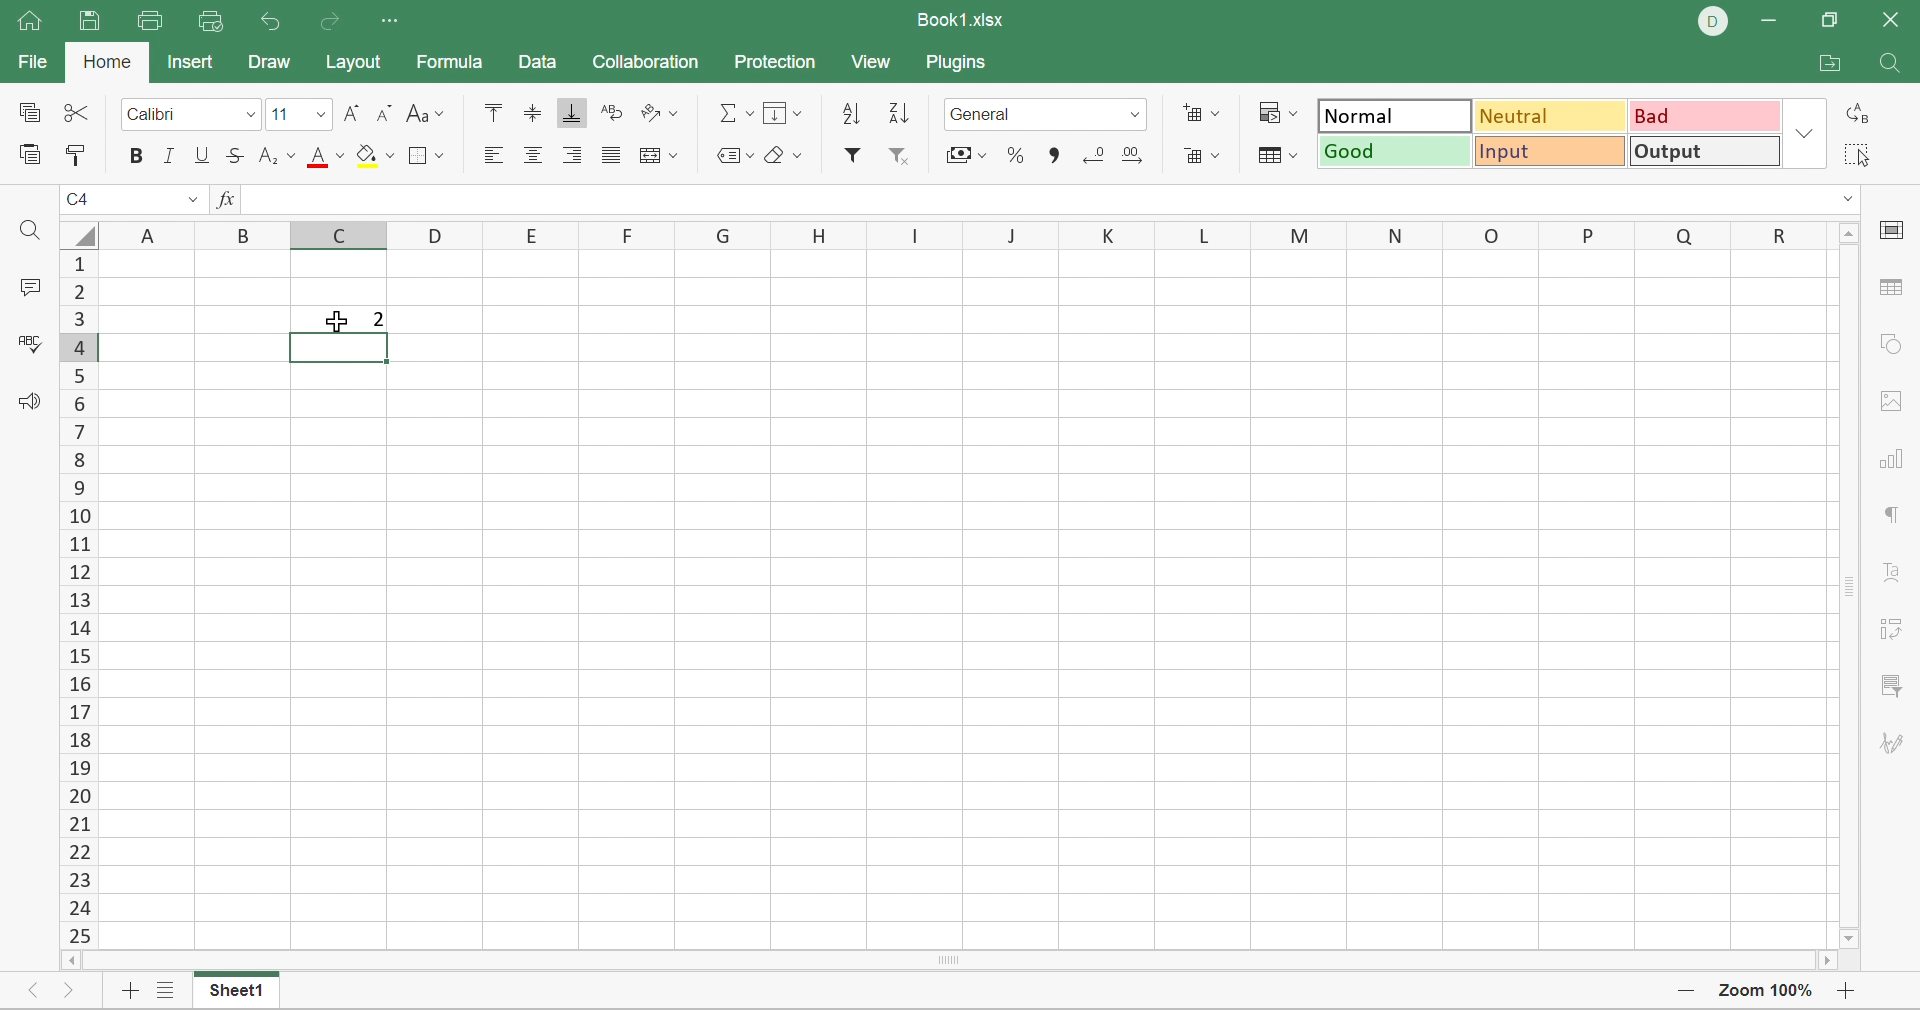 The image size is (1920, 1010). What do you see at coordinates (327, 24) in the screenshot?
I see `Redo` at bounding box center [327, 24].